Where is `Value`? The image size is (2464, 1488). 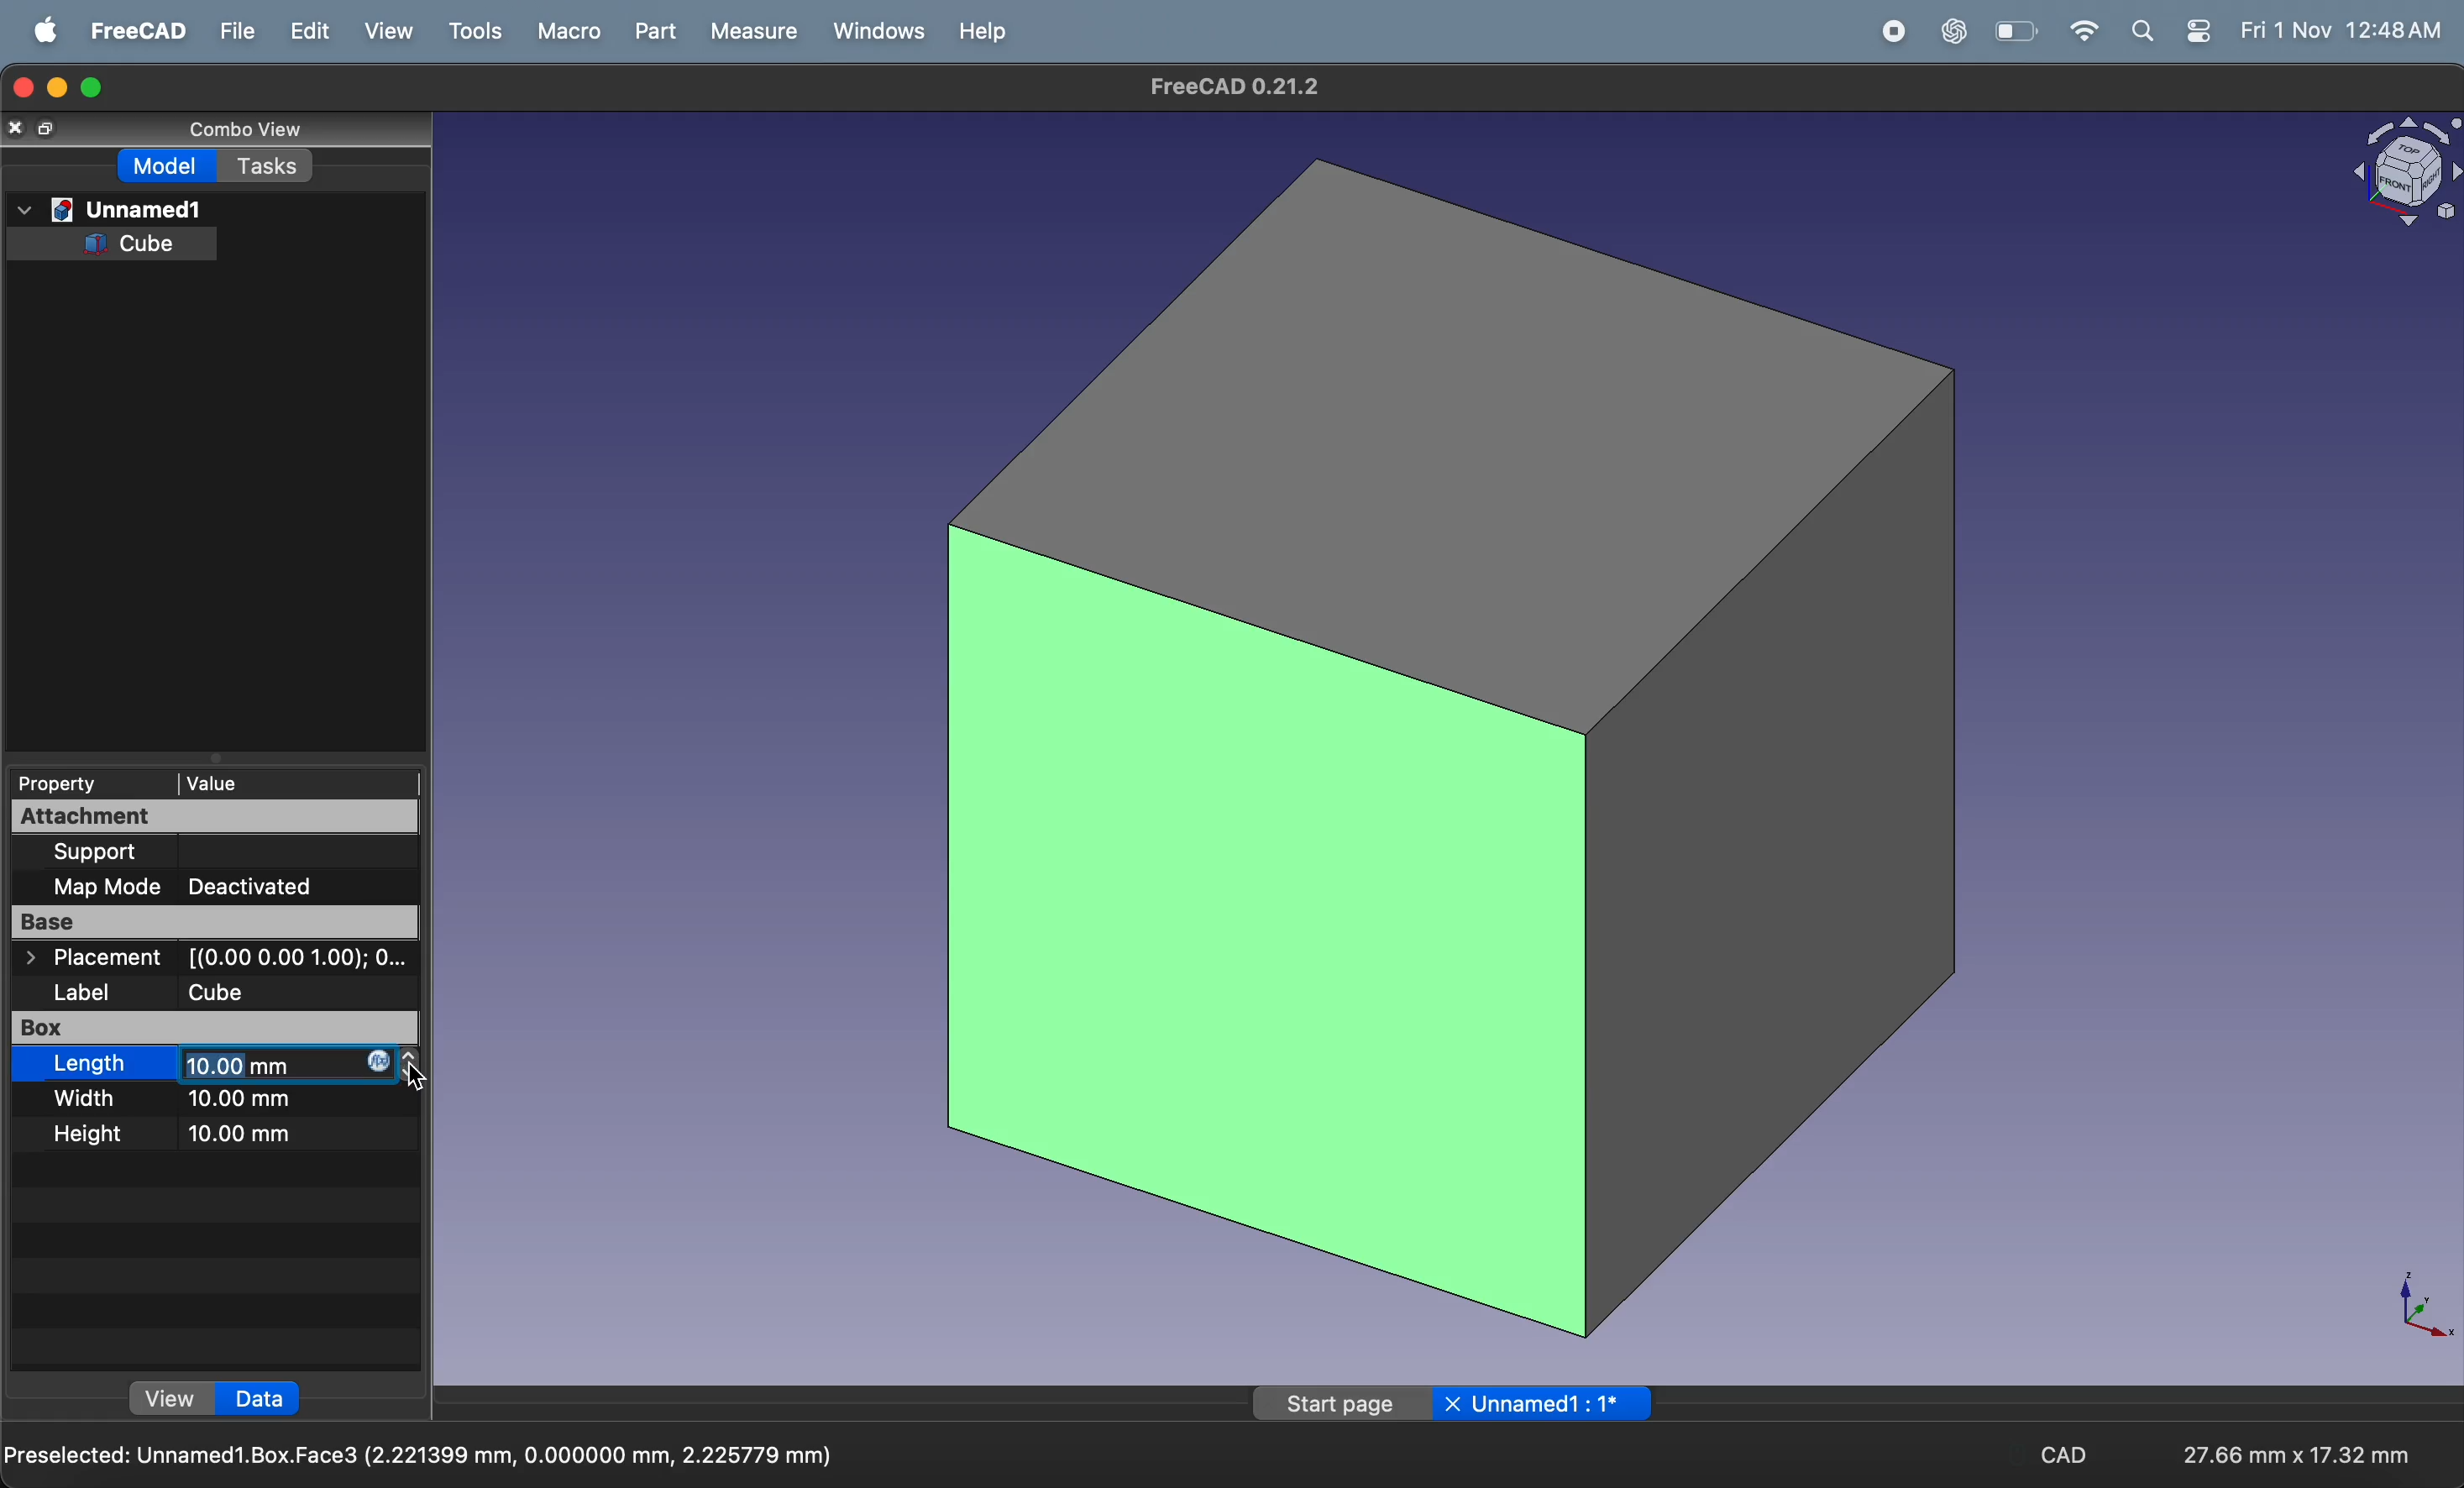
Value is located at coordinates (219, 781).